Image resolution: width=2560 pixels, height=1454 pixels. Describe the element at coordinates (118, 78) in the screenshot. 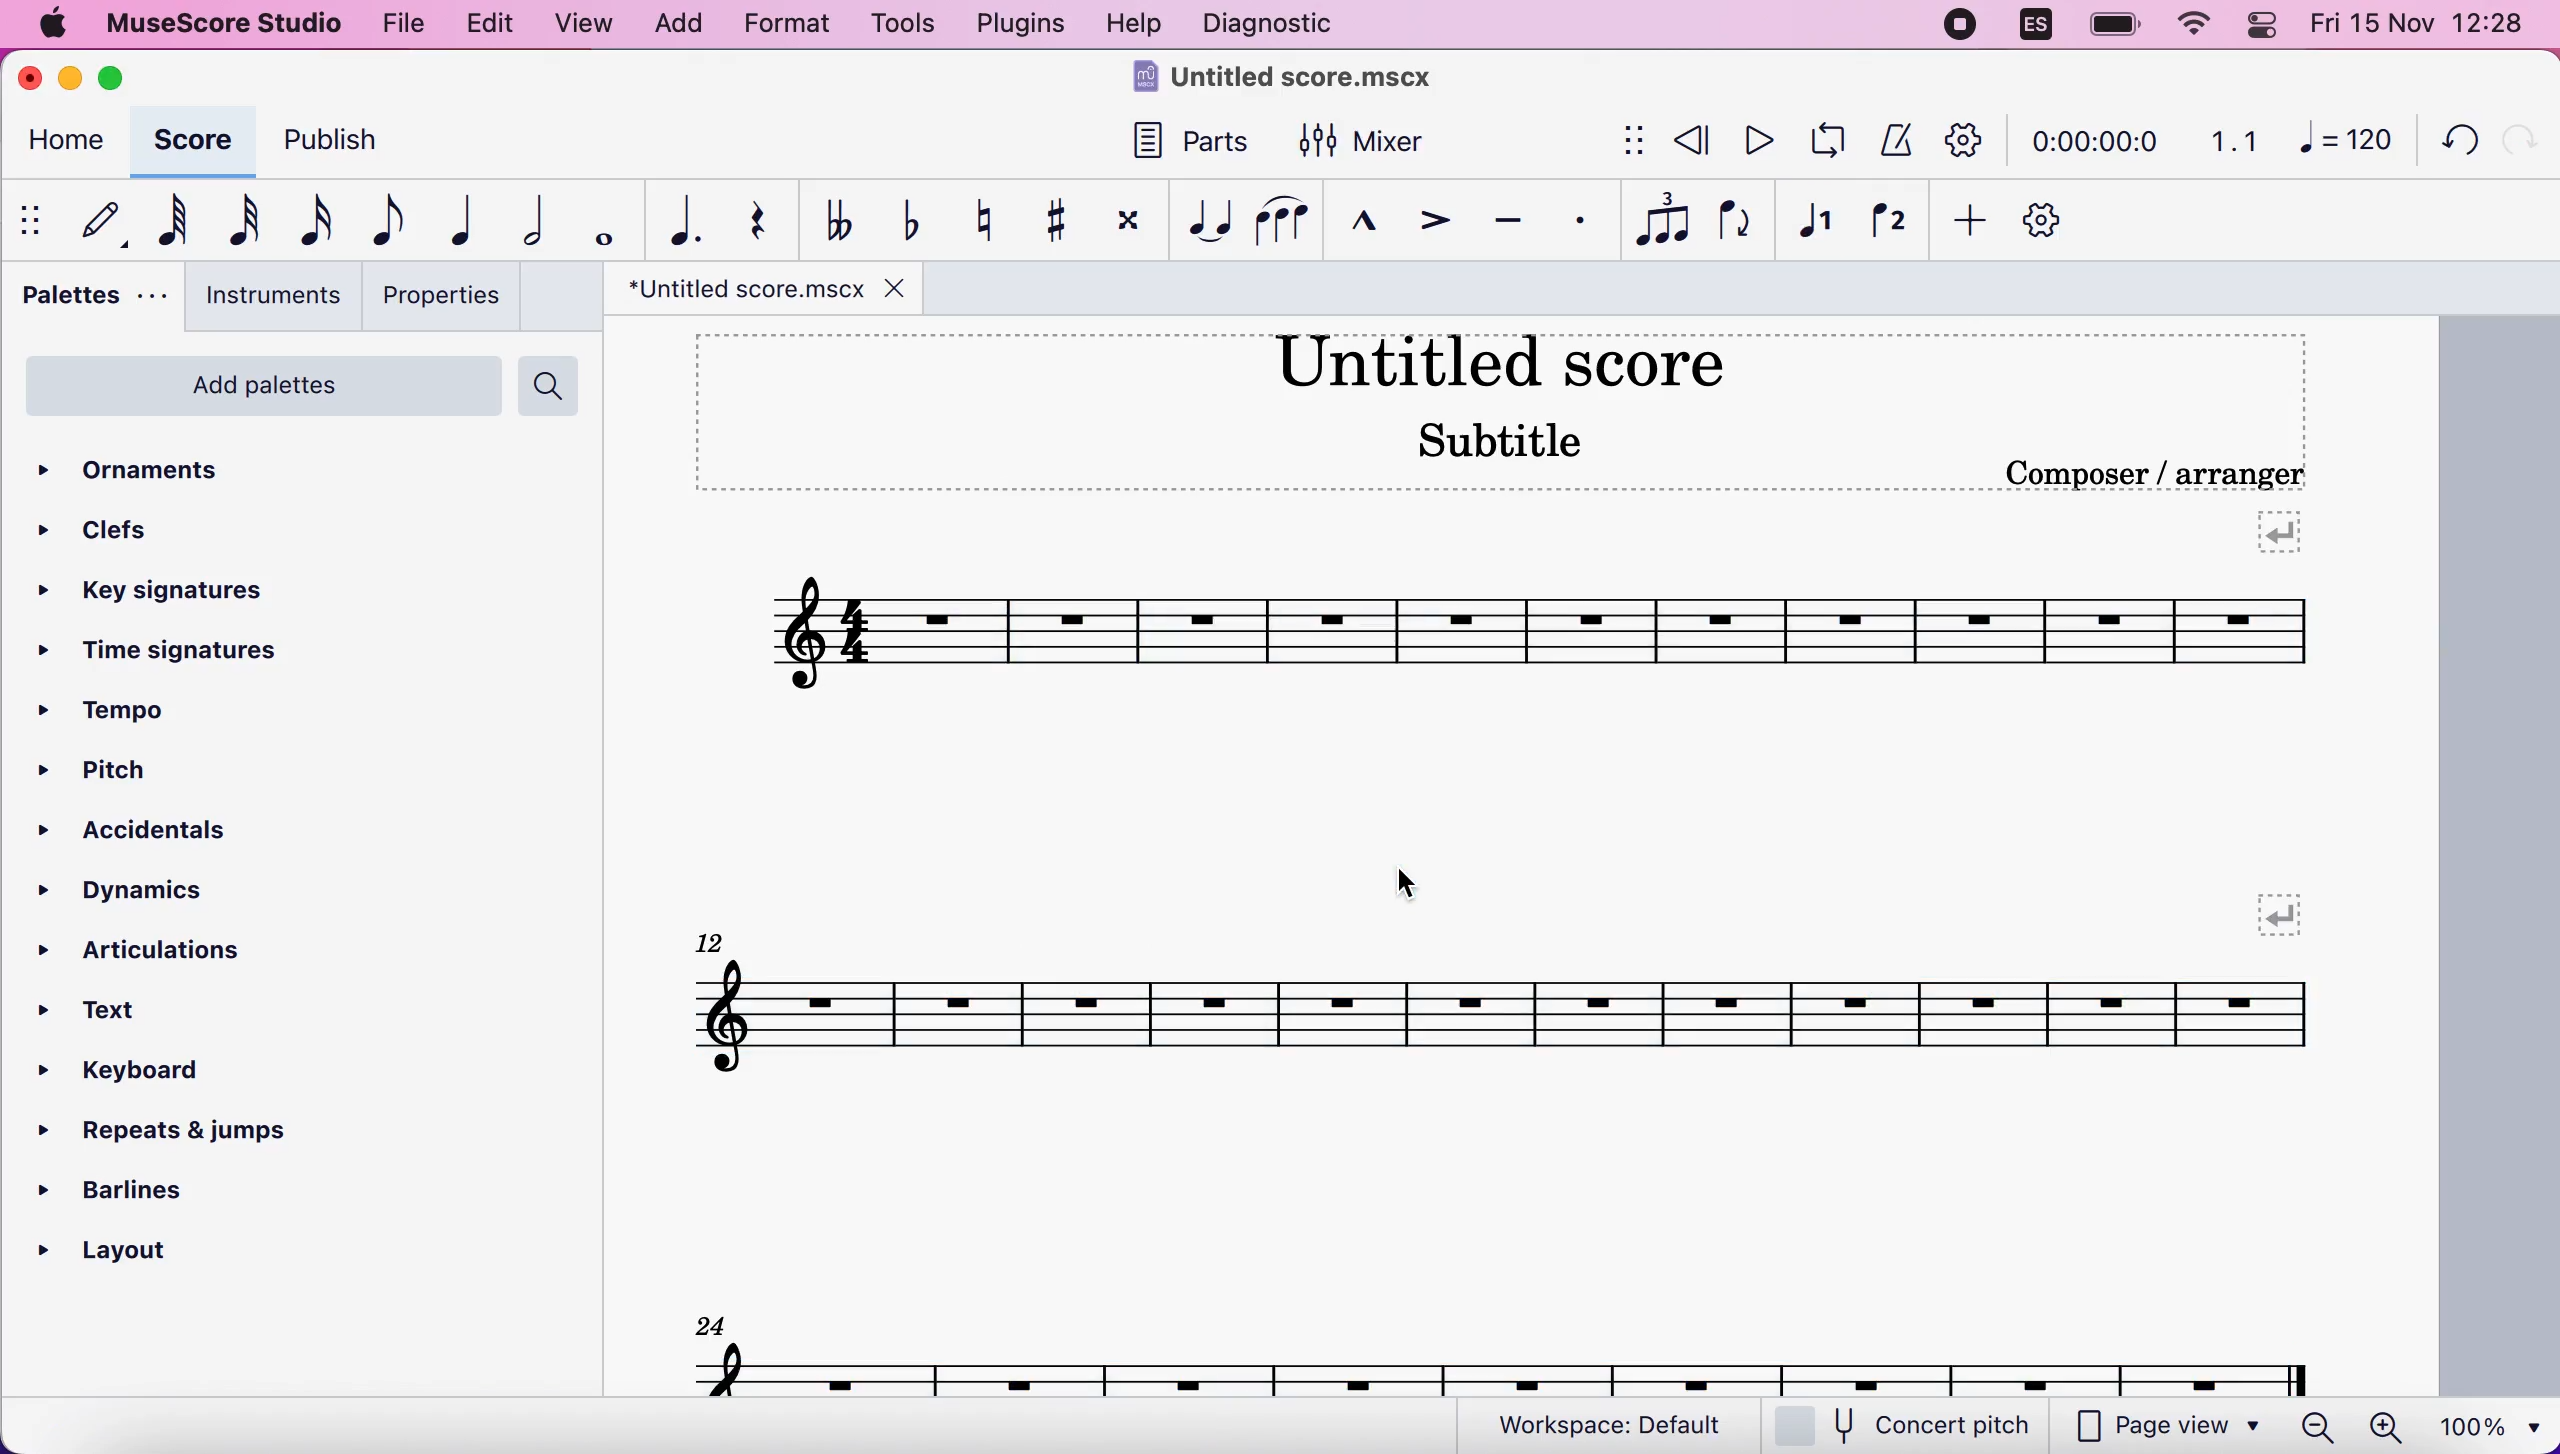

I see `maximize` at that location.